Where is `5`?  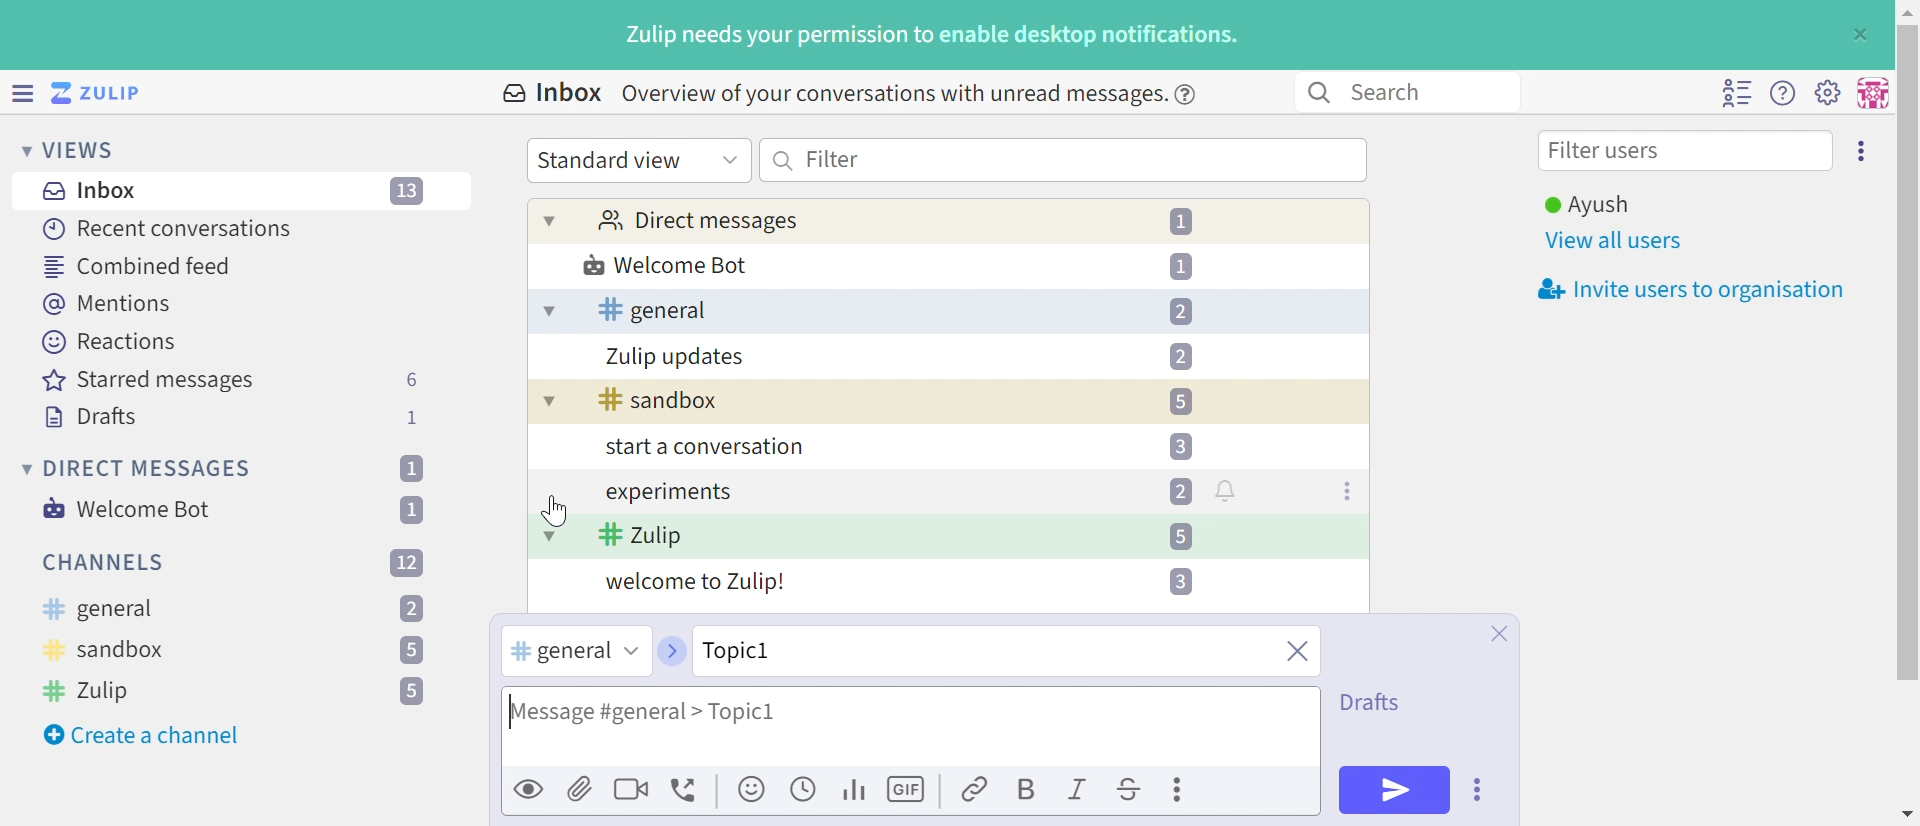 5 is located at coordinates (412, 692).